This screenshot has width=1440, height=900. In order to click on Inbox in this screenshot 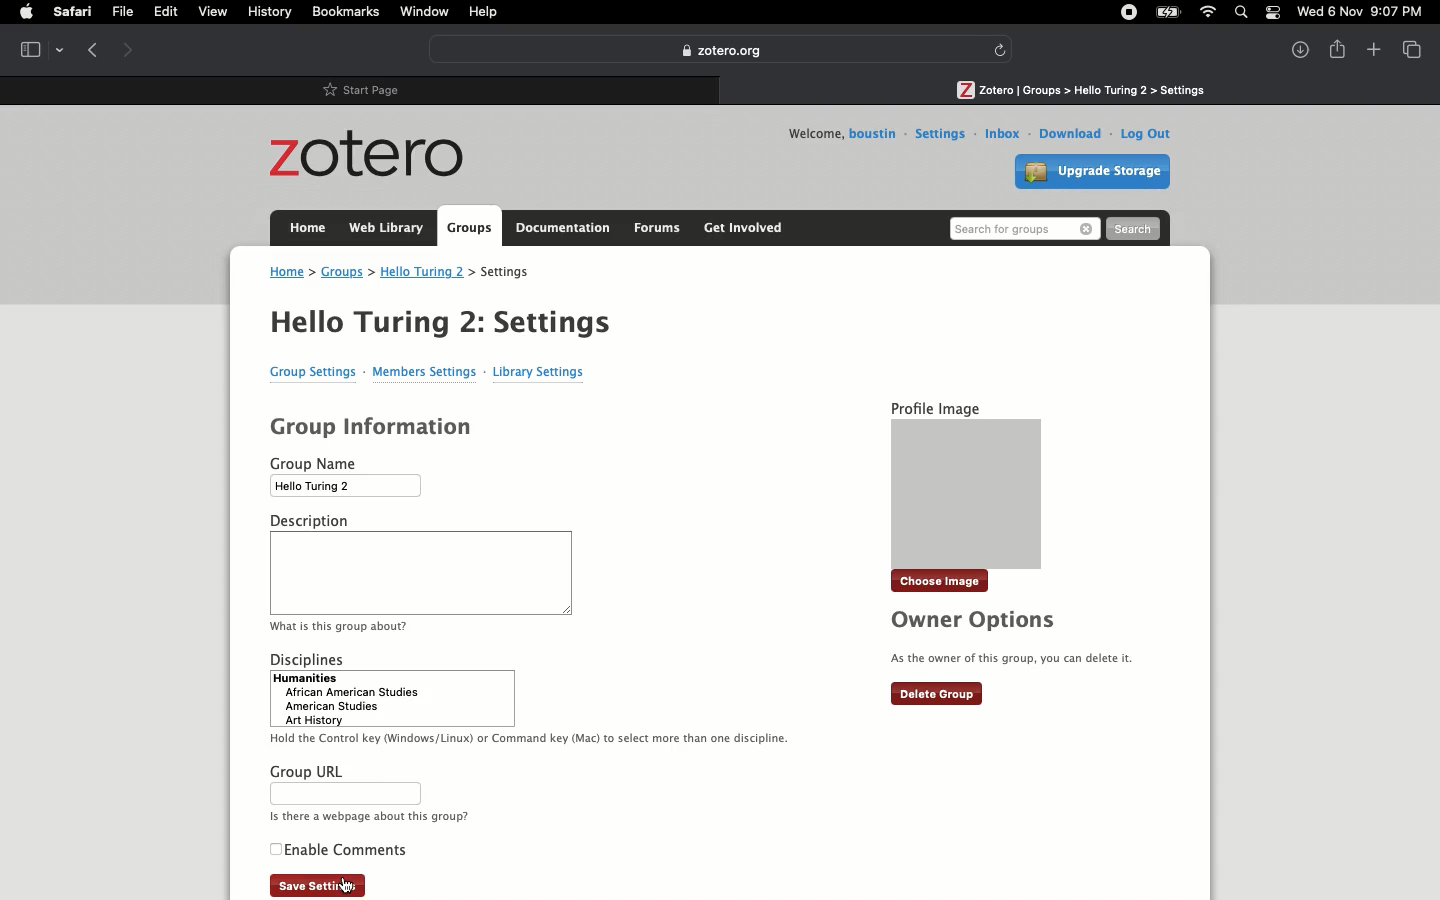, I will do `click(1003, 132)`.